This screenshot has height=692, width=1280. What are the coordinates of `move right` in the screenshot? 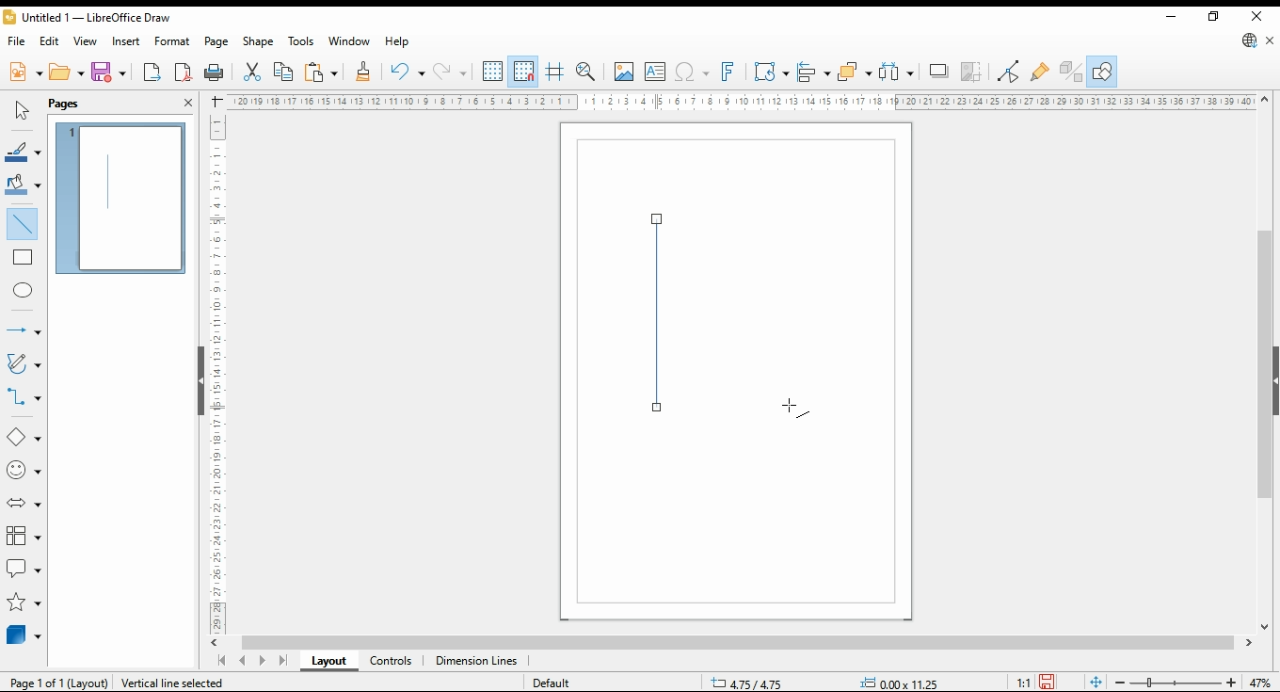 It's located at (1251, 645).